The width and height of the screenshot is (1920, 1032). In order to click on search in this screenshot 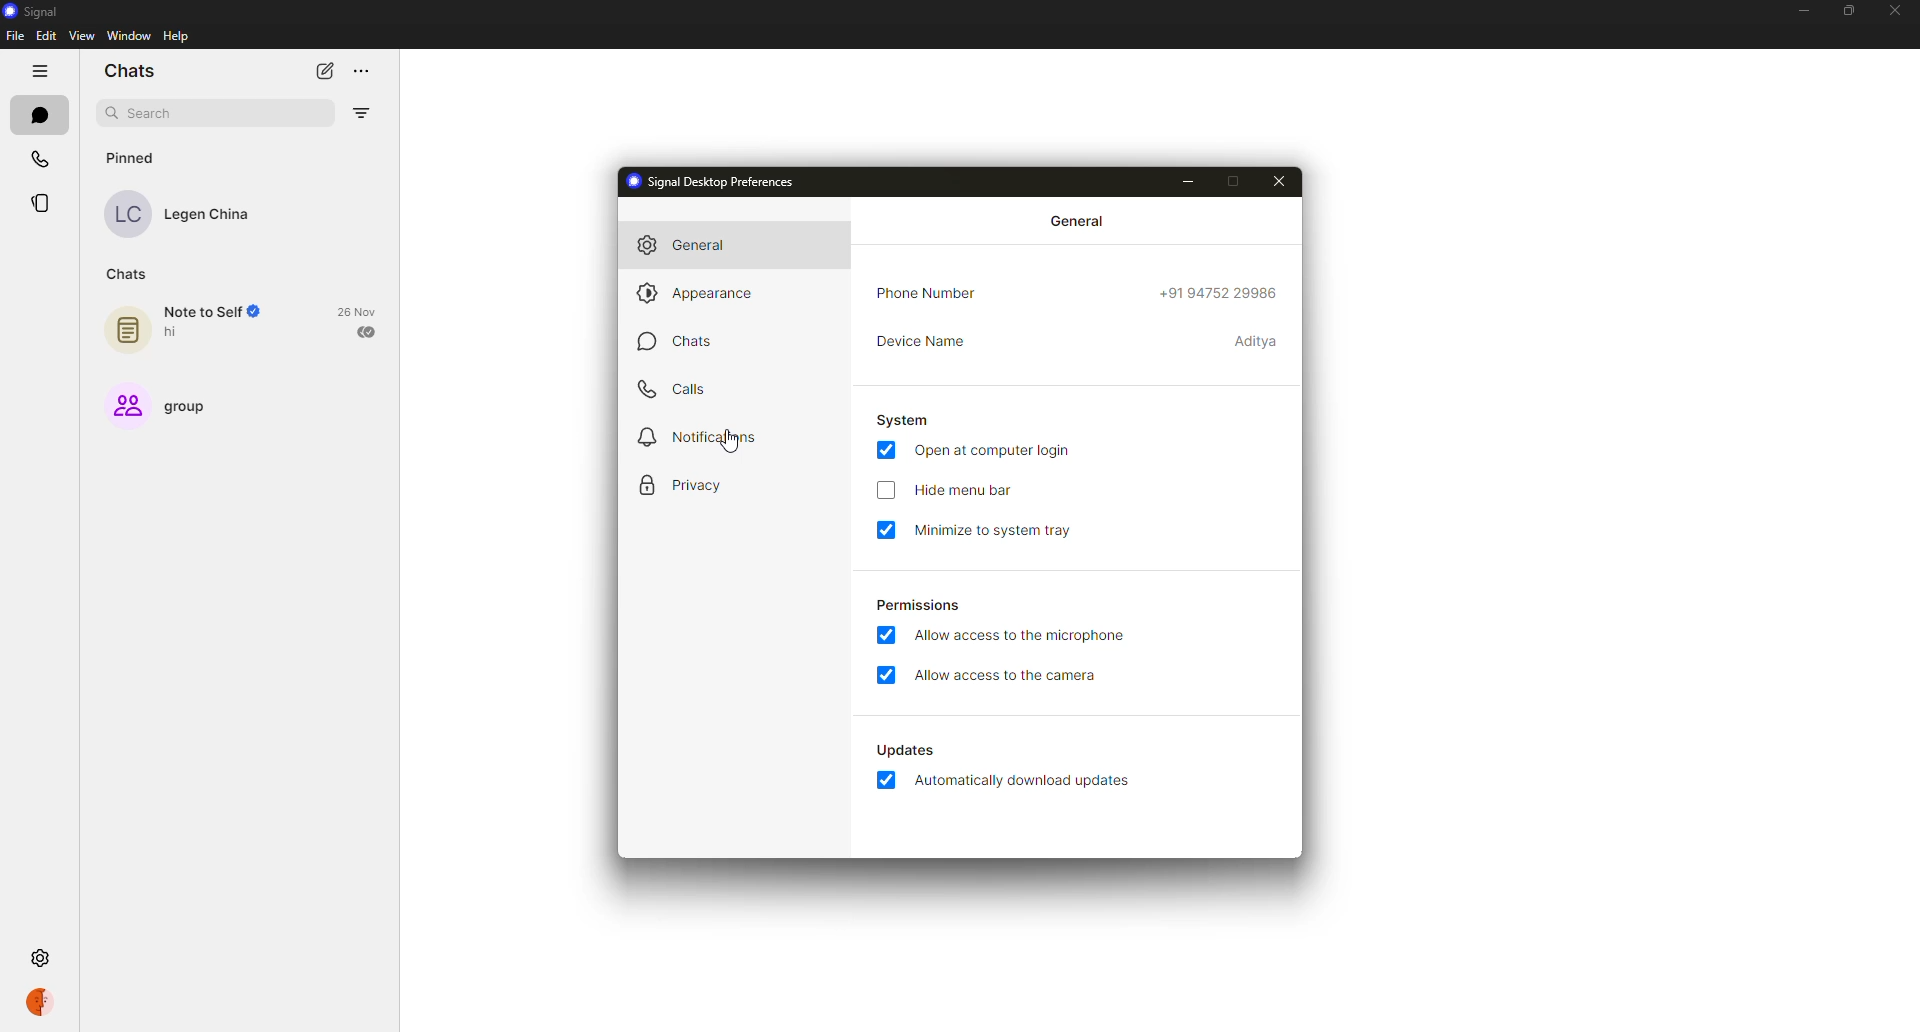, I will do `click(140, 111)`.